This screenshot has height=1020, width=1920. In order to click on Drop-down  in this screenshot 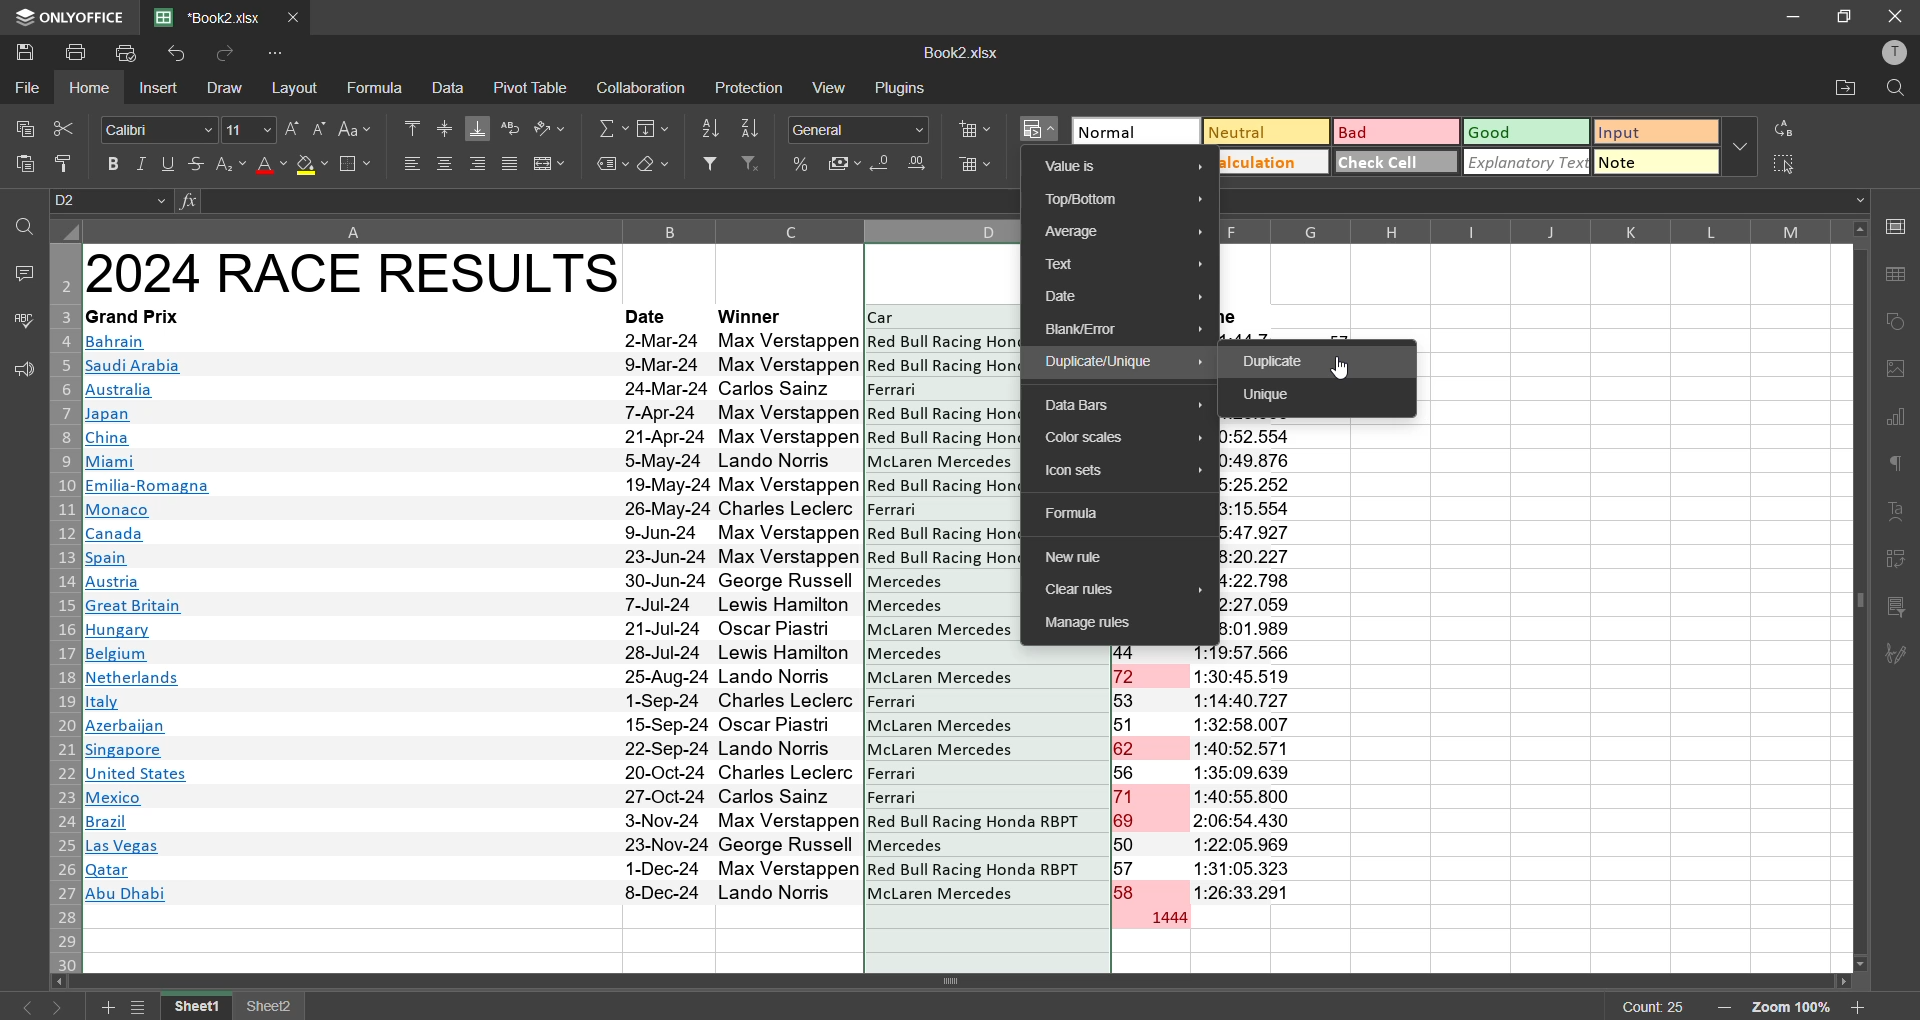, I will do `click(1863, 201)`.